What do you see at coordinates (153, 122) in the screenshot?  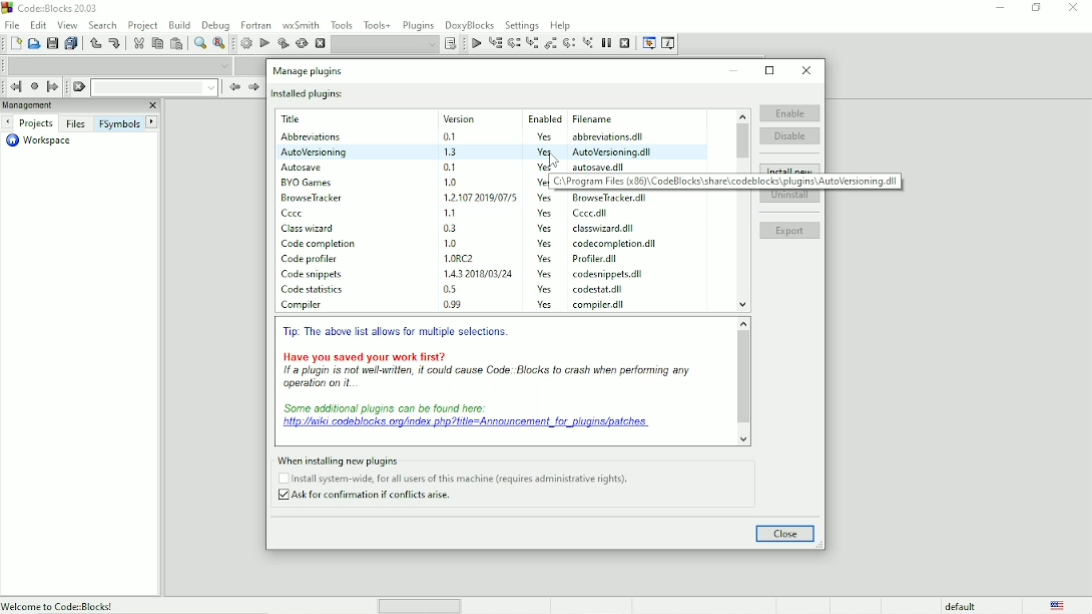 I see `Next` at bounding box center [153, 122].